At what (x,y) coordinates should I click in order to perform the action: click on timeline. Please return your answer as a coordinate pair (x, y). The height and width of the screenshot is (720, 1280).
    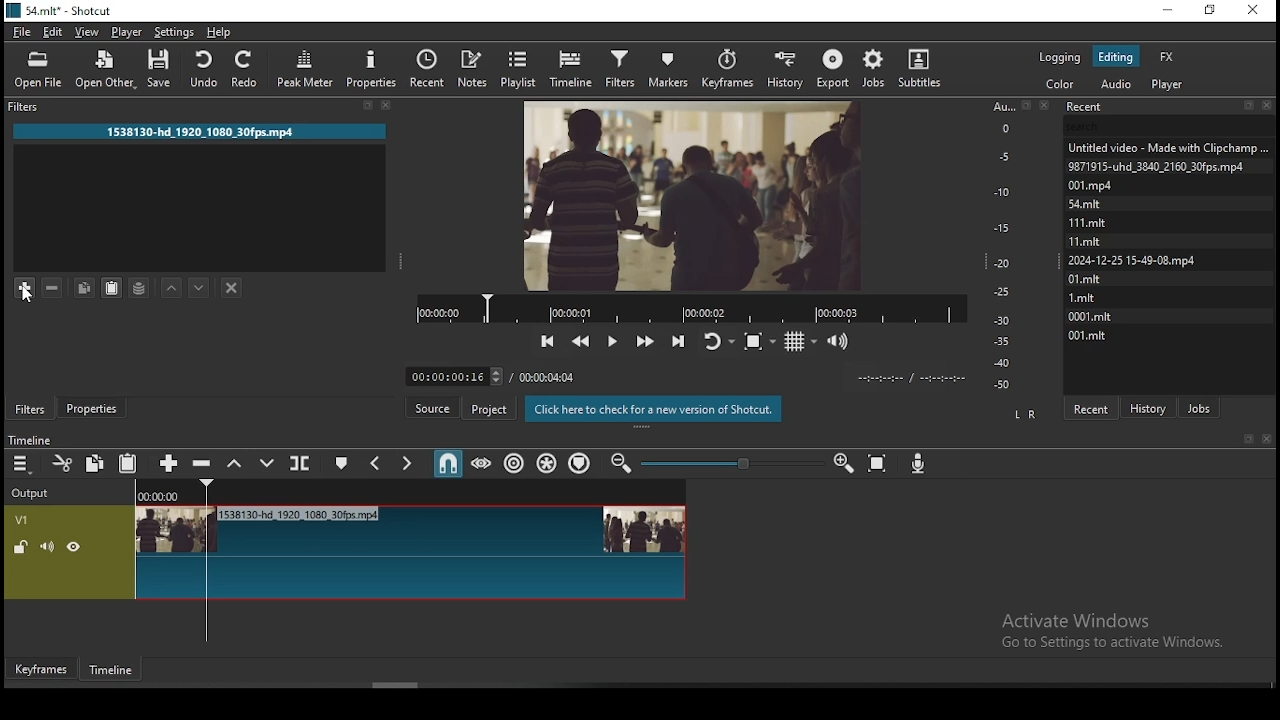
    Looking at the image, I should click on (112, 673).